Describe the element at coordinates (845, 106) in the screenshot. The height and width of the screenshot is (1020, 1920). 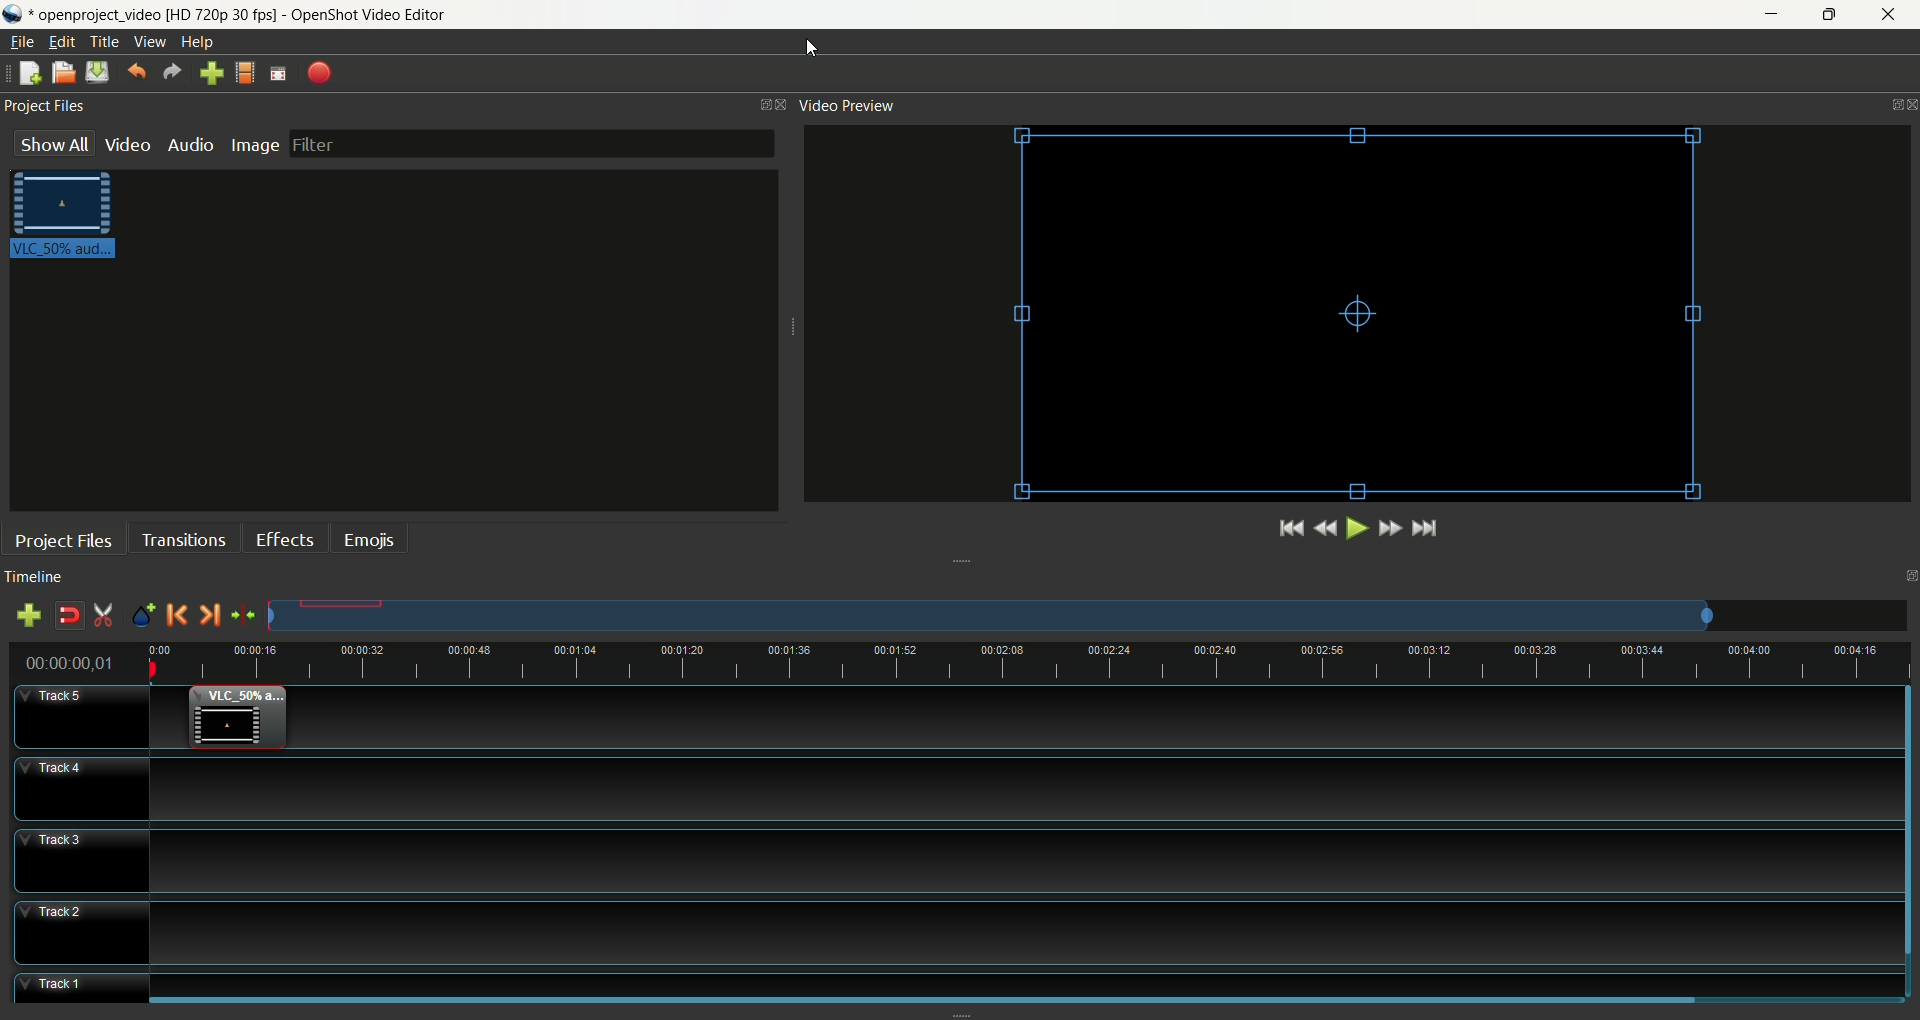
I see `video preview` at that location.